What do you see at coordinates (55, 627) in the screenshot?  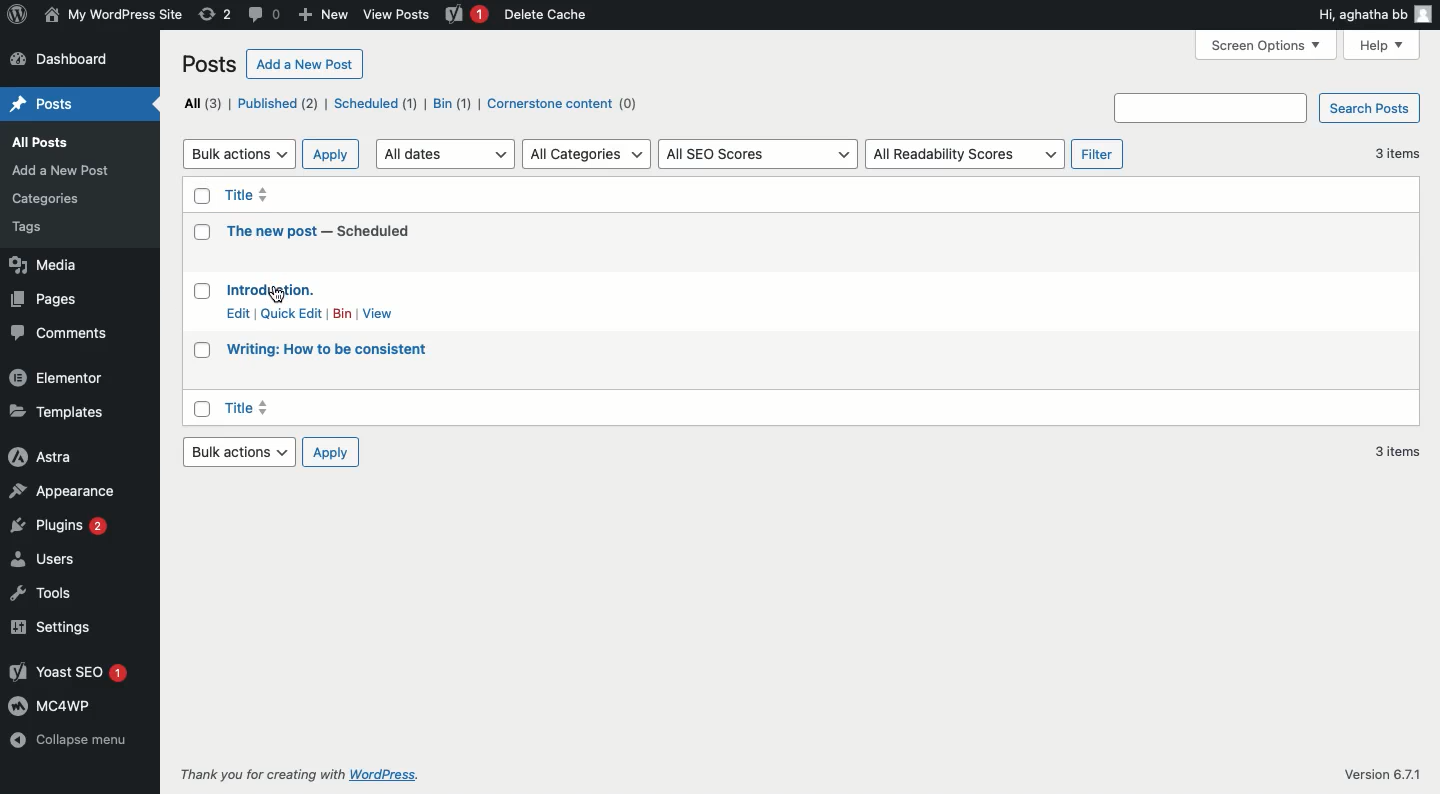 I see `Settings` at bounding box center [55, 627].